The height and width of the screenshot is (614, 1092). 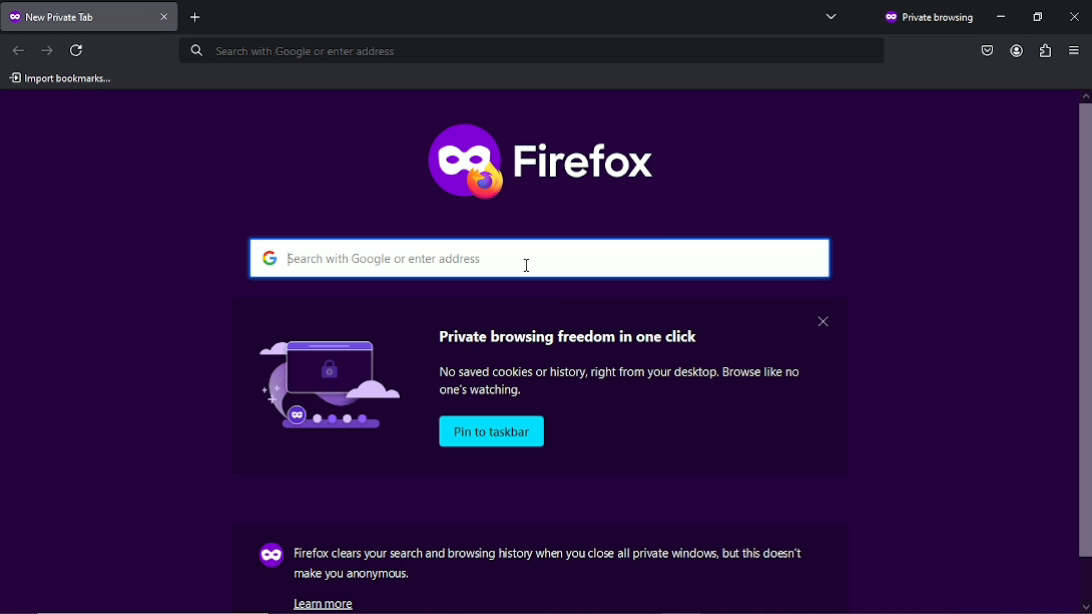 What do you see at coordinates (928, 18) in the screenshot?
I see `private browsing` at bounding box center [928, 18].